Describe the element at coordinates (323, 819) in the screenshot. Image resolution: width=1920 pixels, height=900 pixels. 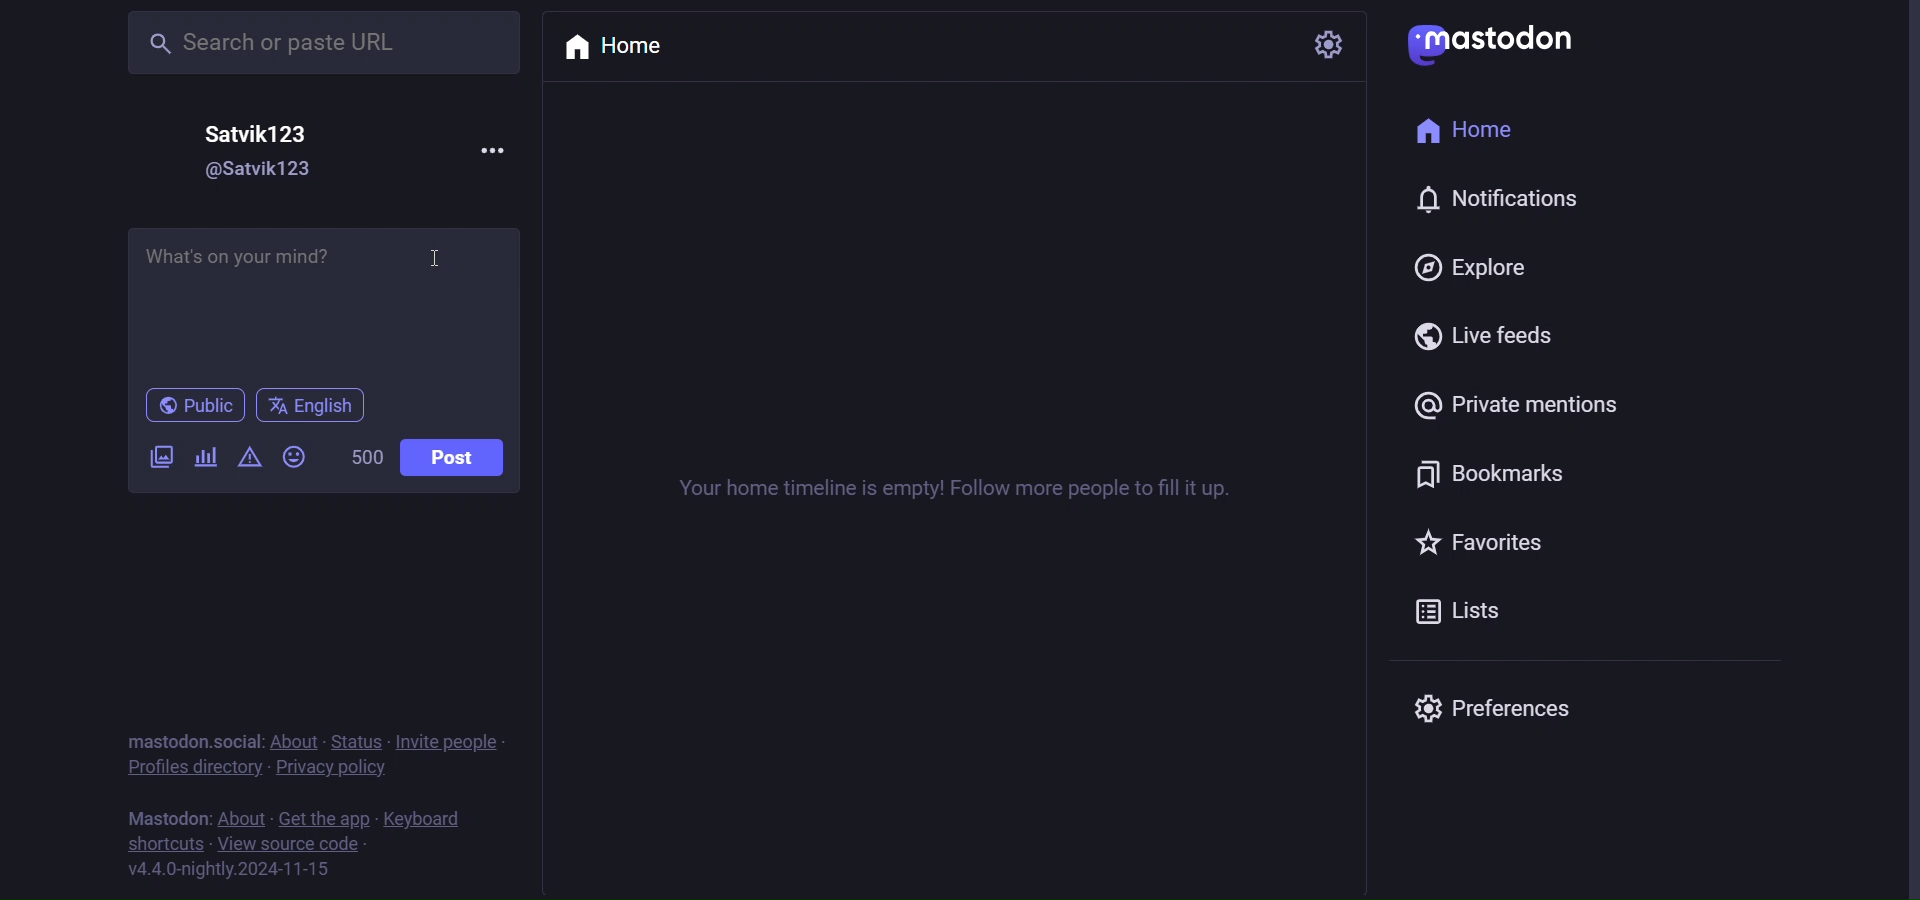
I see `get the app` at that location.